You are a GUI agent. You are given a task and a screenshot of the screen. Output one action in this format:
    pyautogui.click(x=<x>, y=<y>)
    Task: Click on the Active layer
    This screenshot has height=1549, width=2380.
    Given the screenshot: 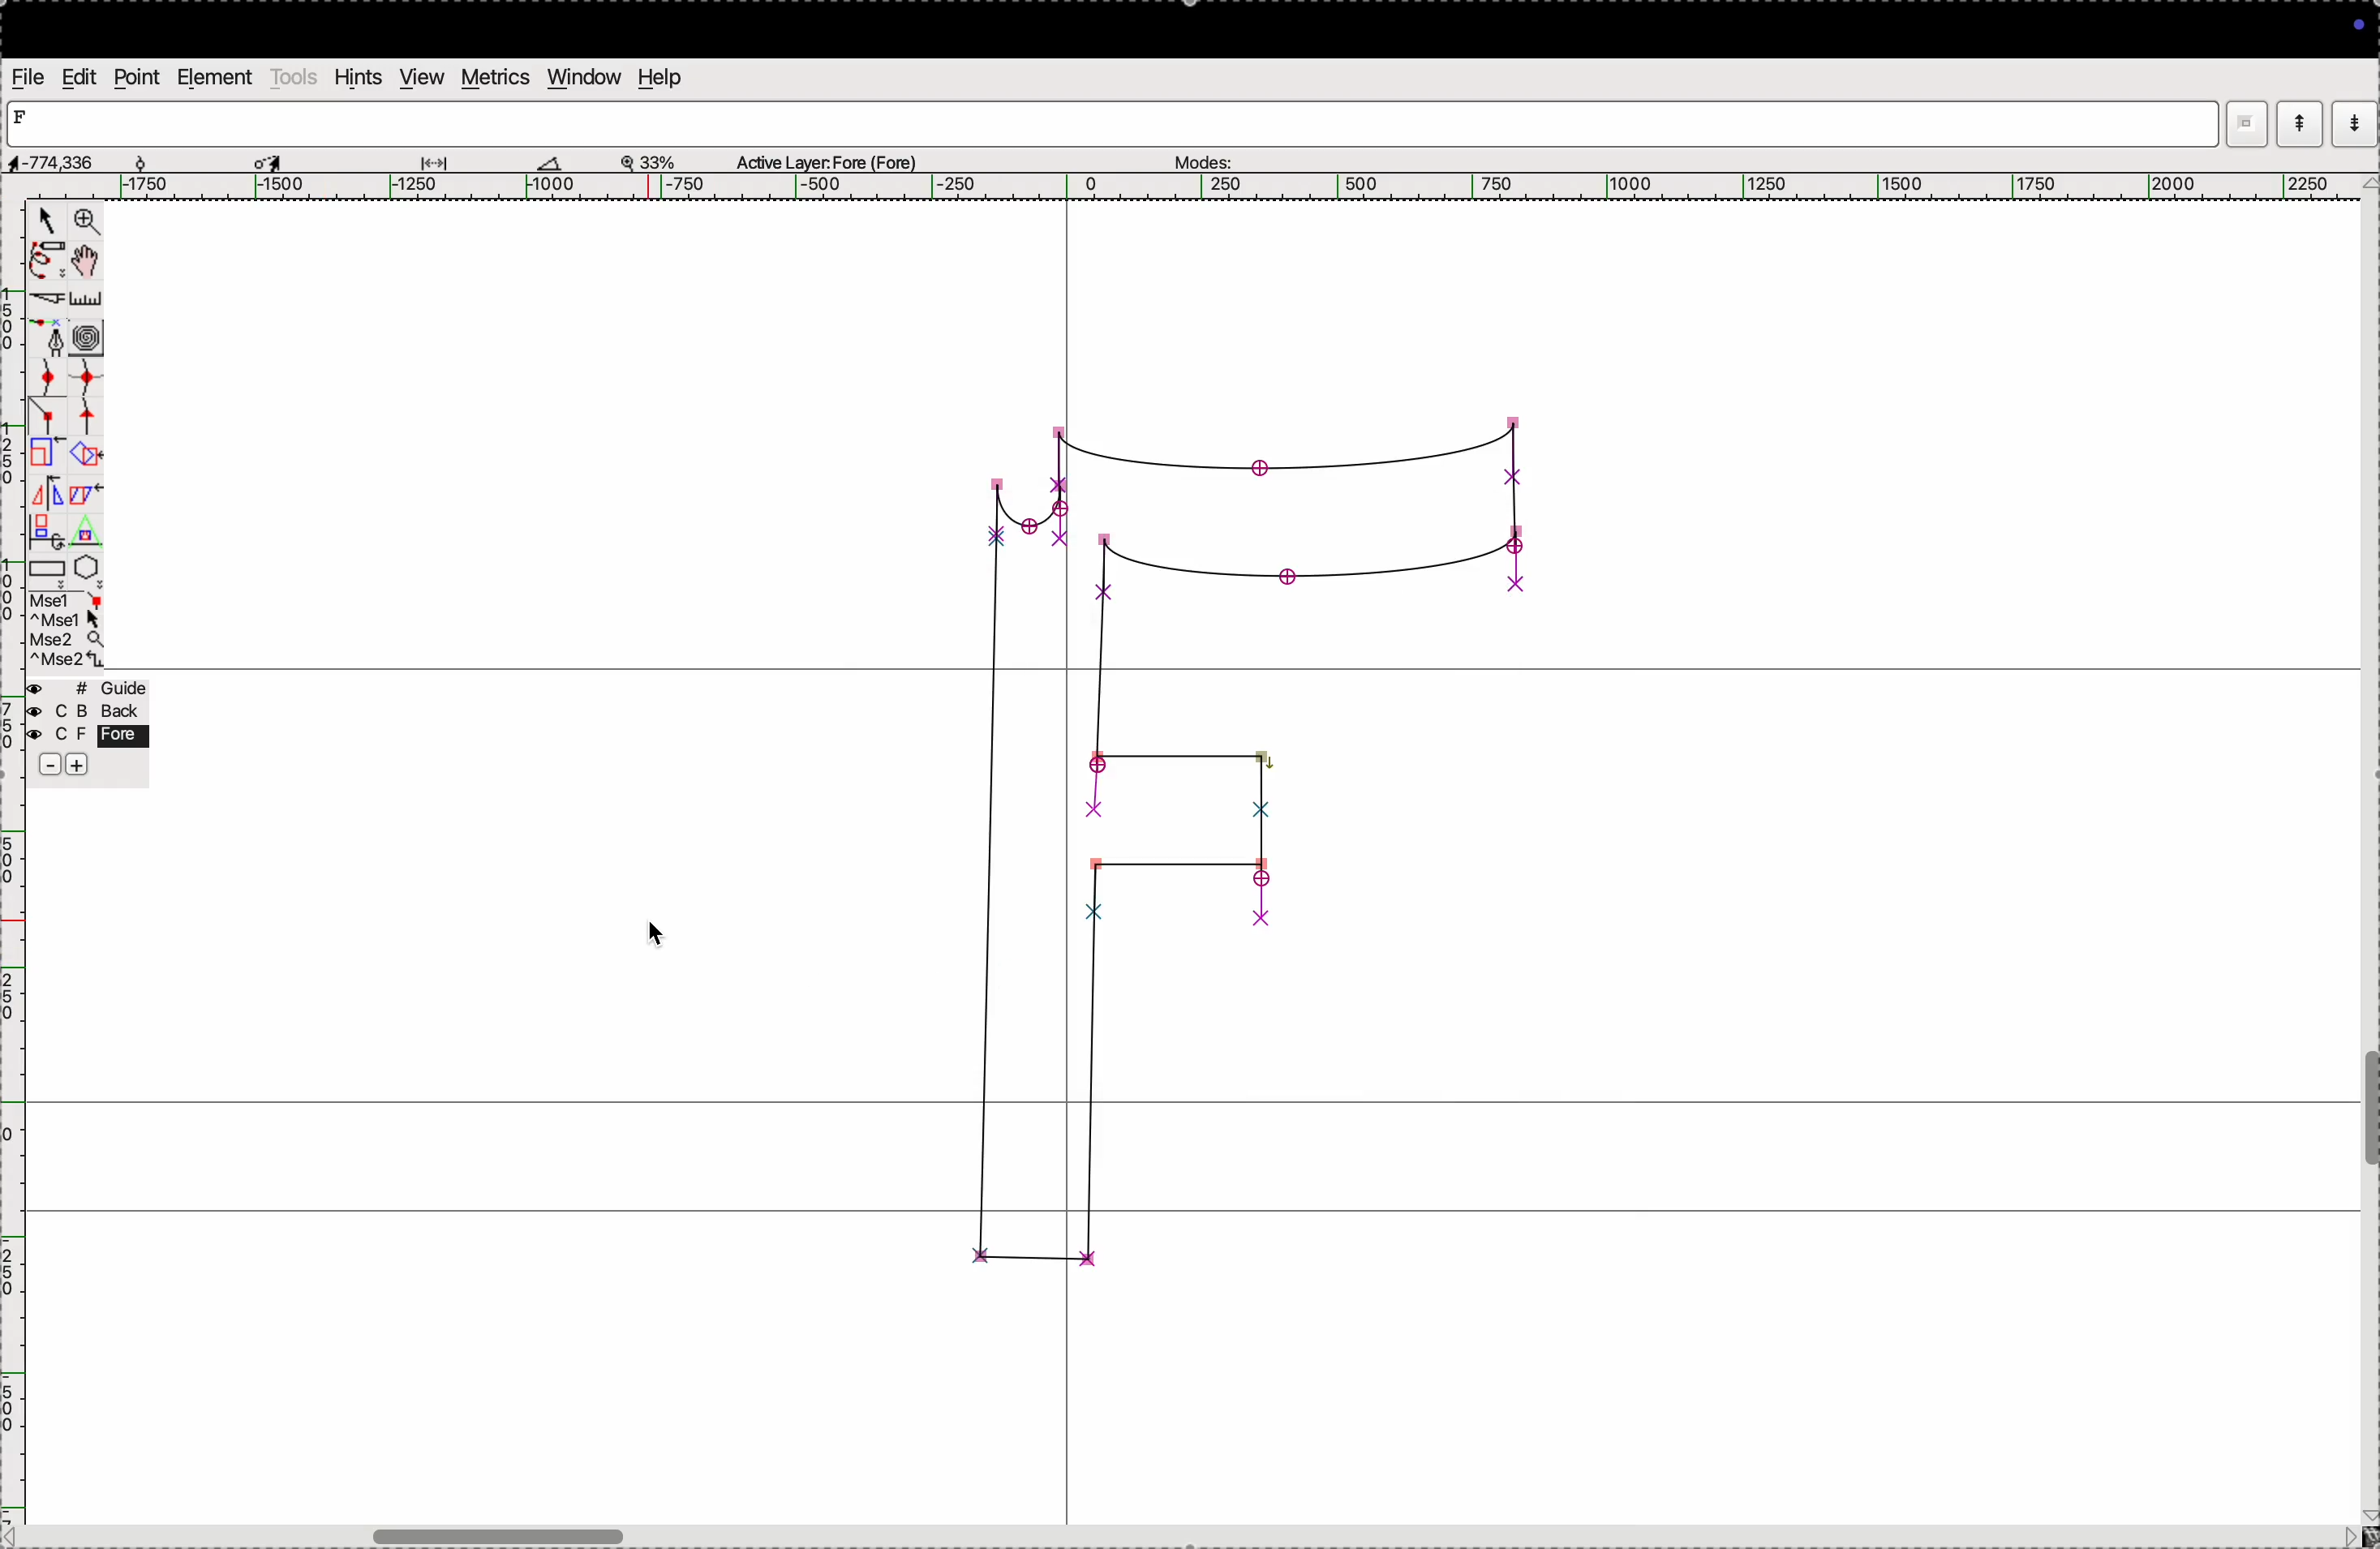 What is the action you would take?
    pyautogui.click(x=828, y=159)
    